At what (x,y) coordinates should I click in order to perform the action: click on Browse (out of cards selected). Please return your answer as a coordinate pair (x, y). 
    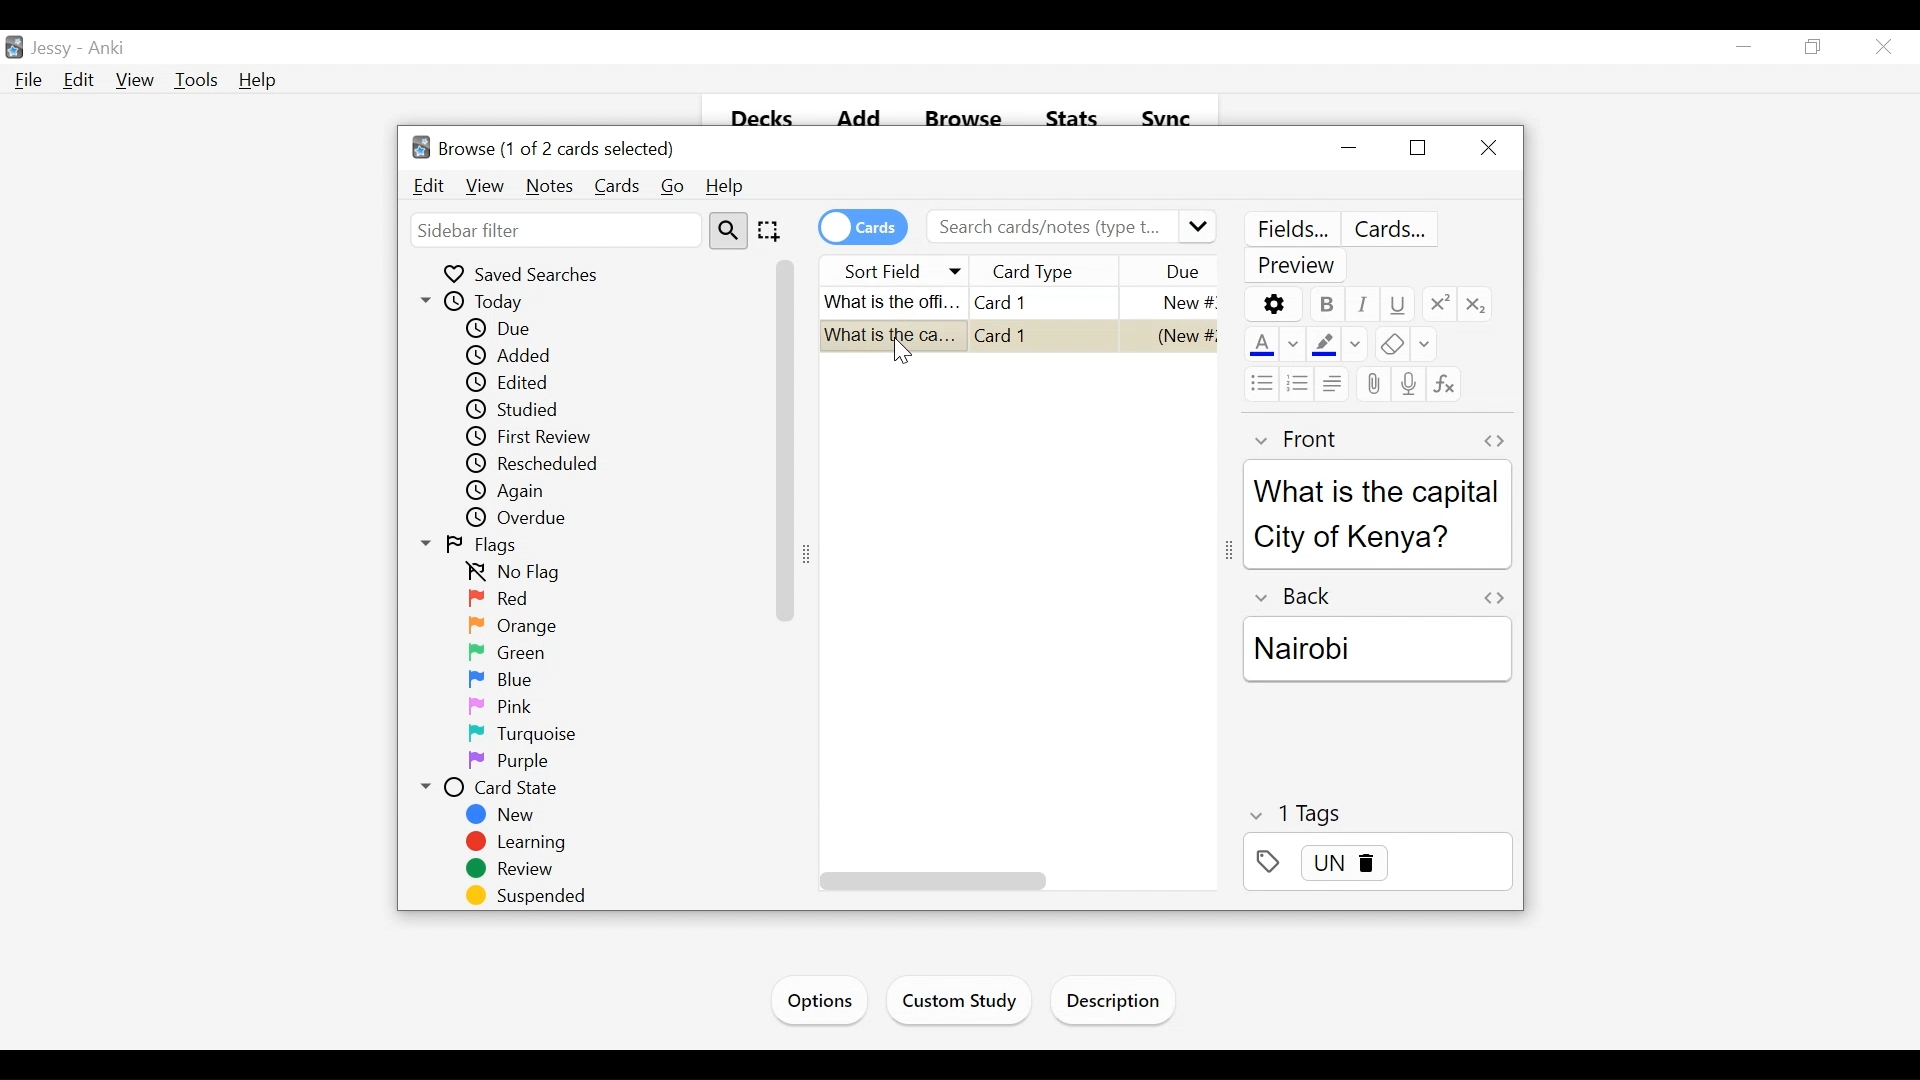
    Looking at the image, I should click on (547, 149).